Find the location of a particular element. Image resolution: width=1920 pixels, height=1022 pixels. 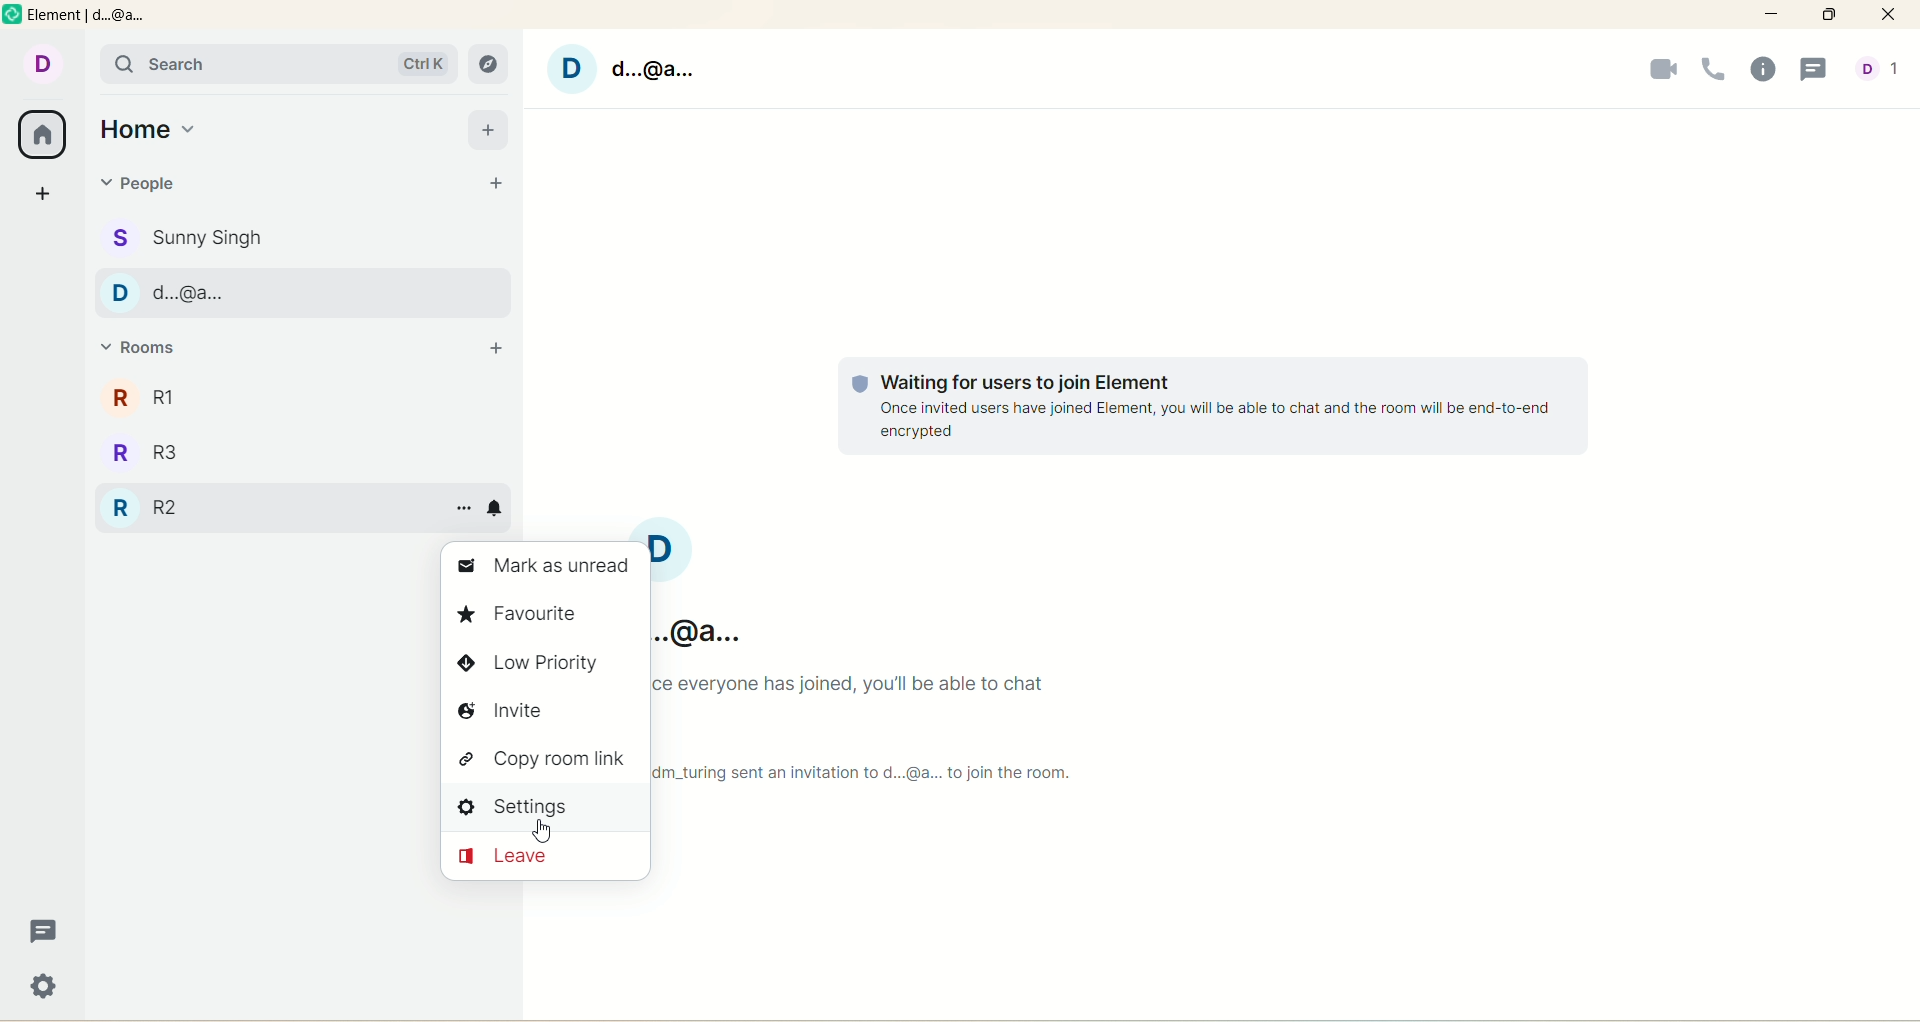

d...@... is located at coordinates (300, 292).